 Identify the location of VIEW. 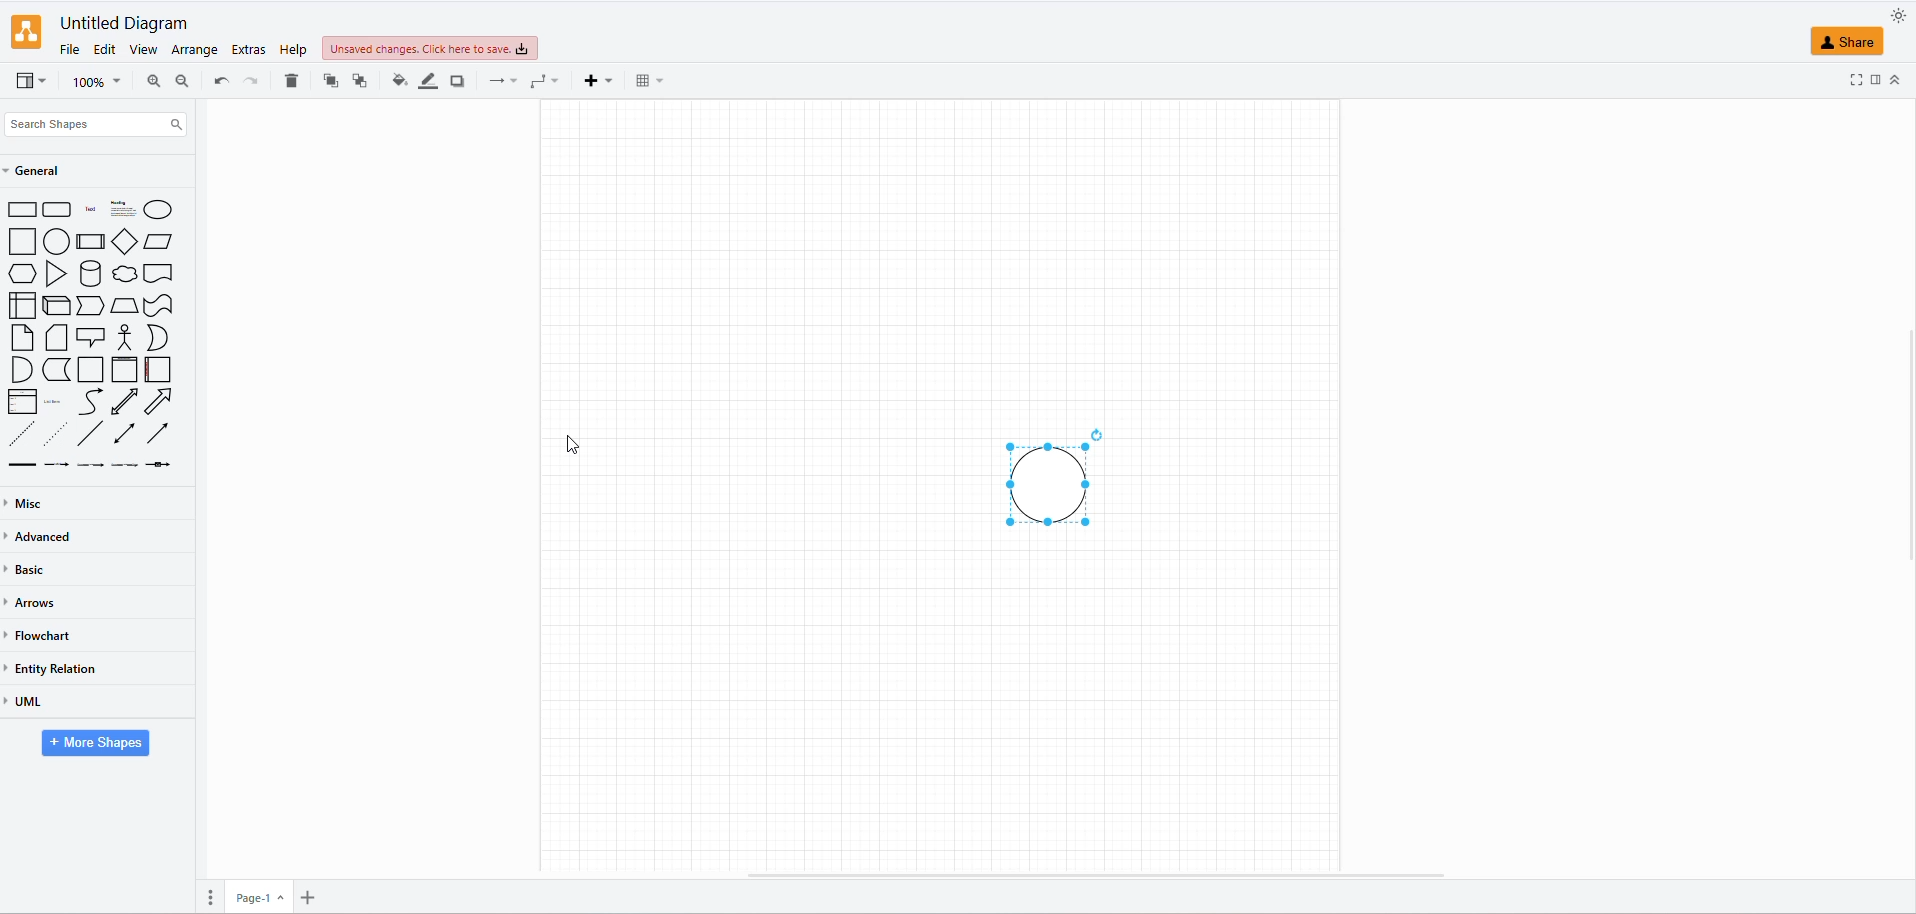
(138, 51).